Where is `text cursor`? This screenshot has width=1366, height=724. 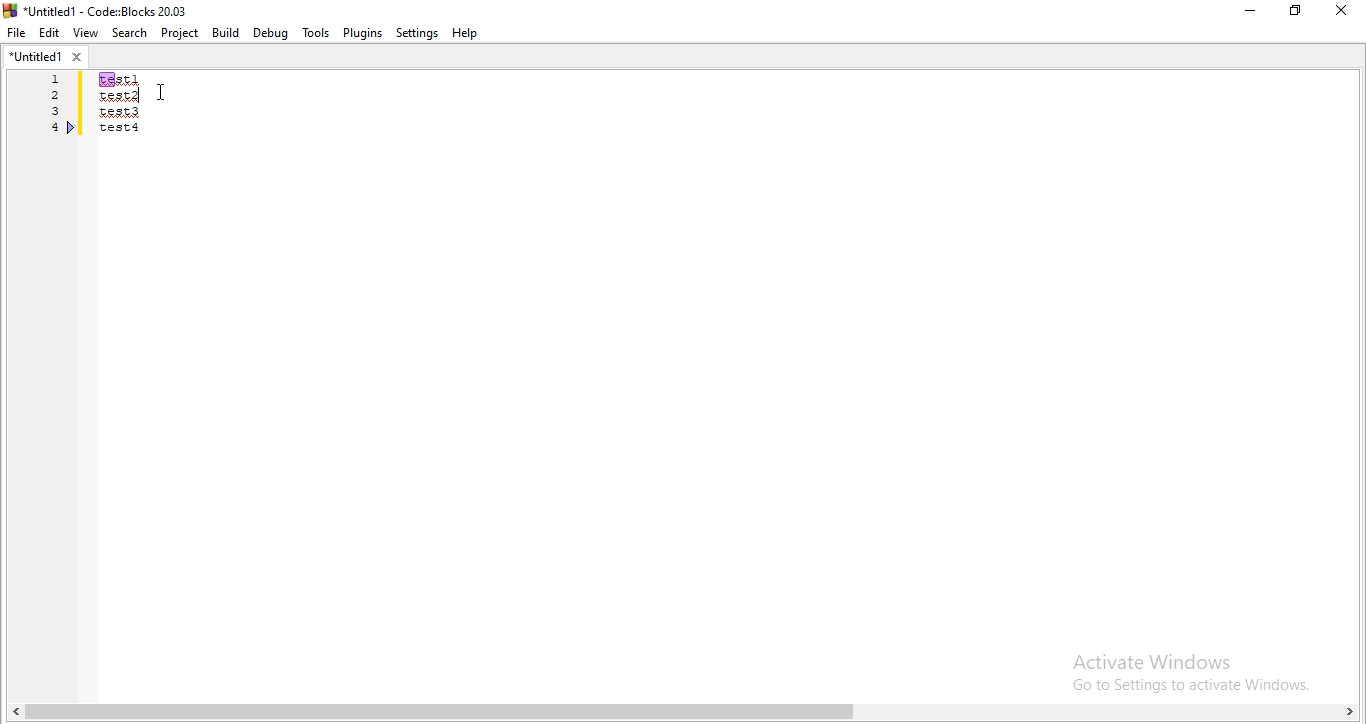 text cursor is located at coordinates (139, 95).